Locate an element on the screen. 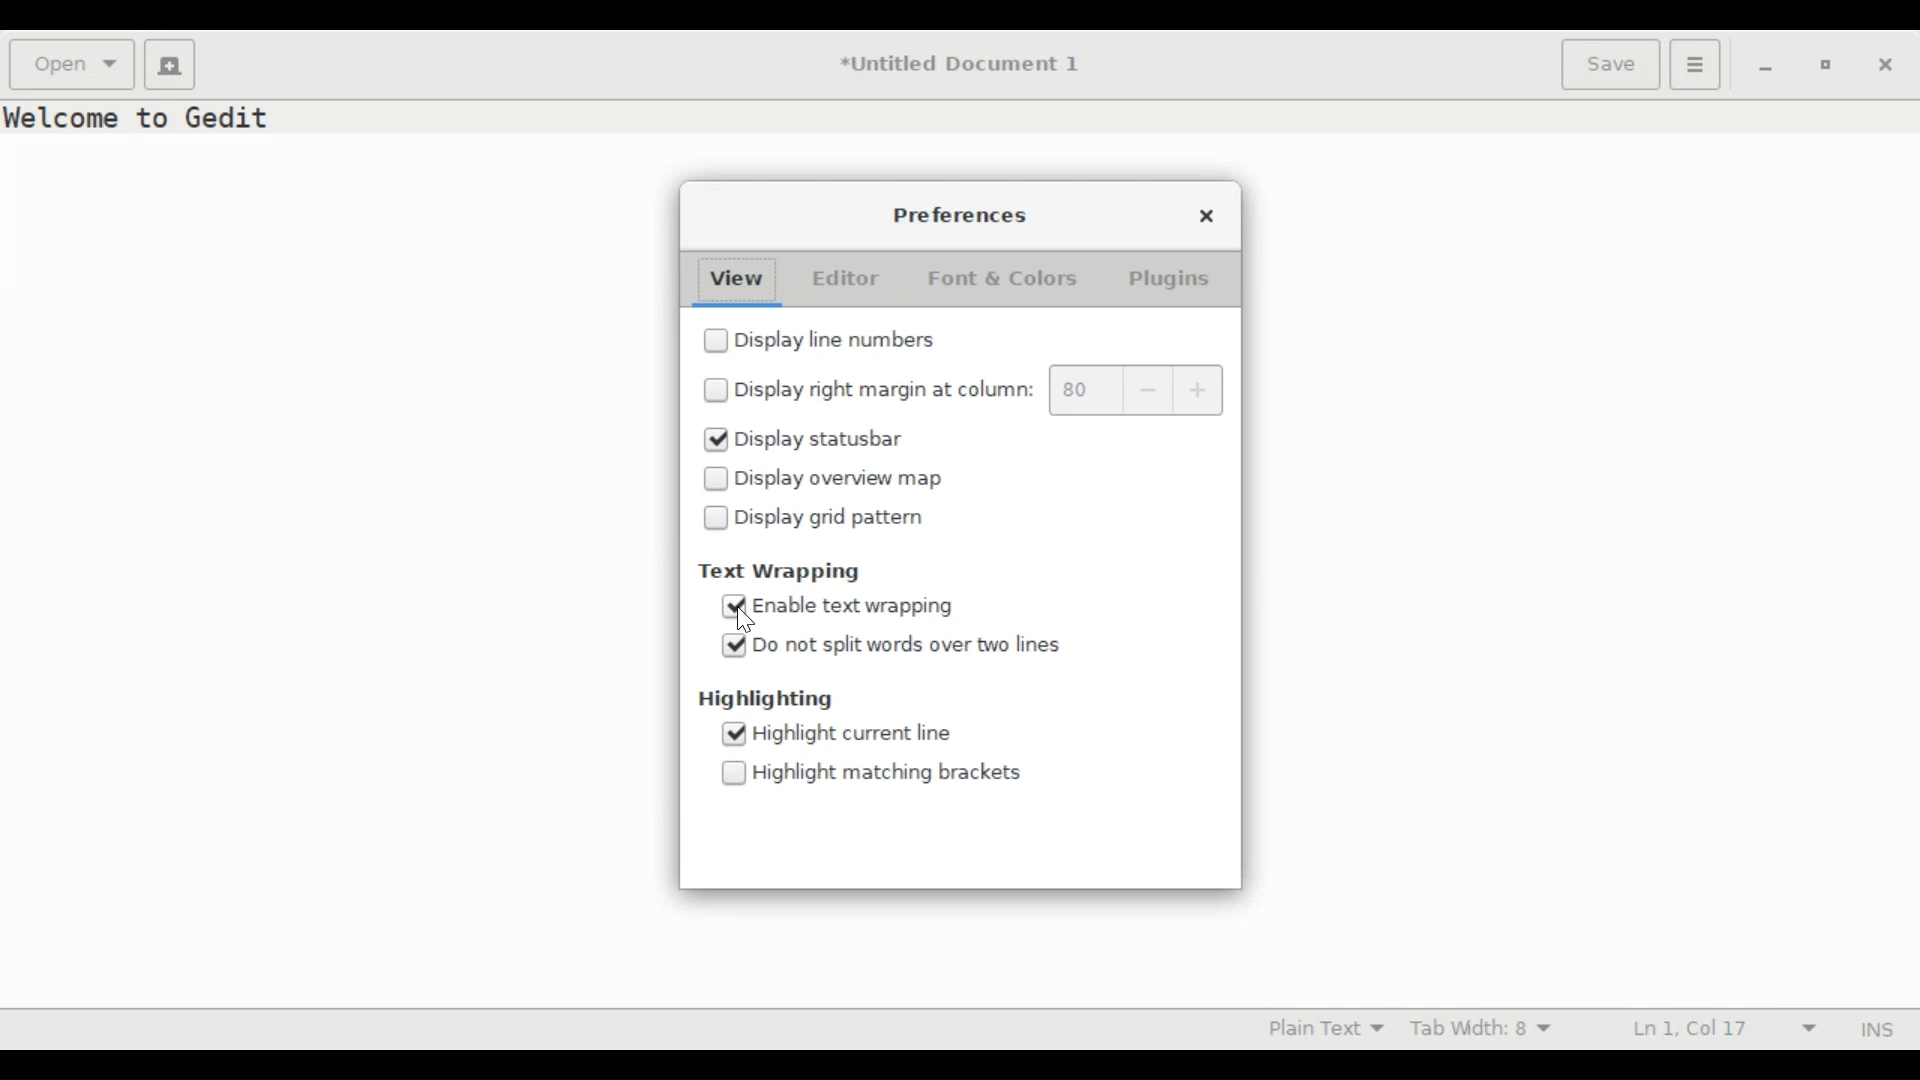 Image resolution: width=1920 pixels, height=1080 pixels. checked checkbox is located at coordinates (735, 647).